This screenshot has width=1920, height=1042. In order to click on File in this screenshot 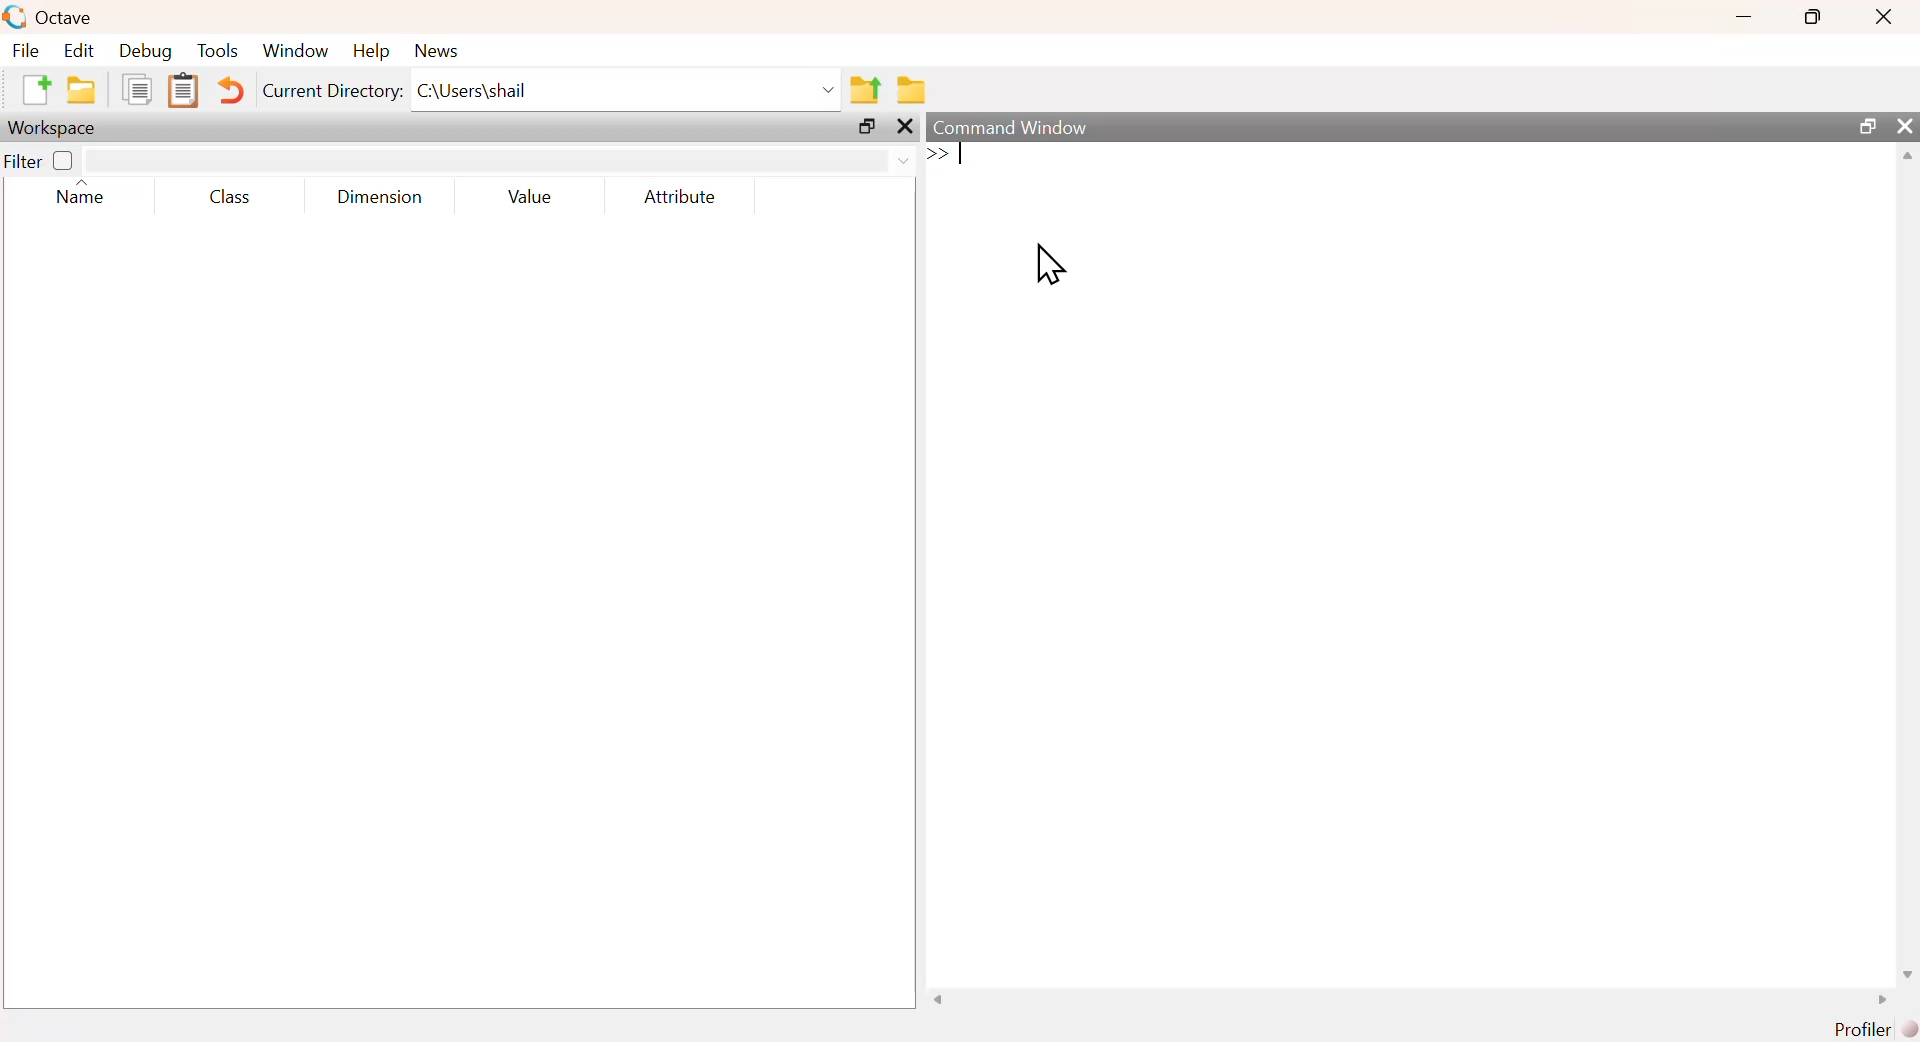, I will do `click(25, 50)`.